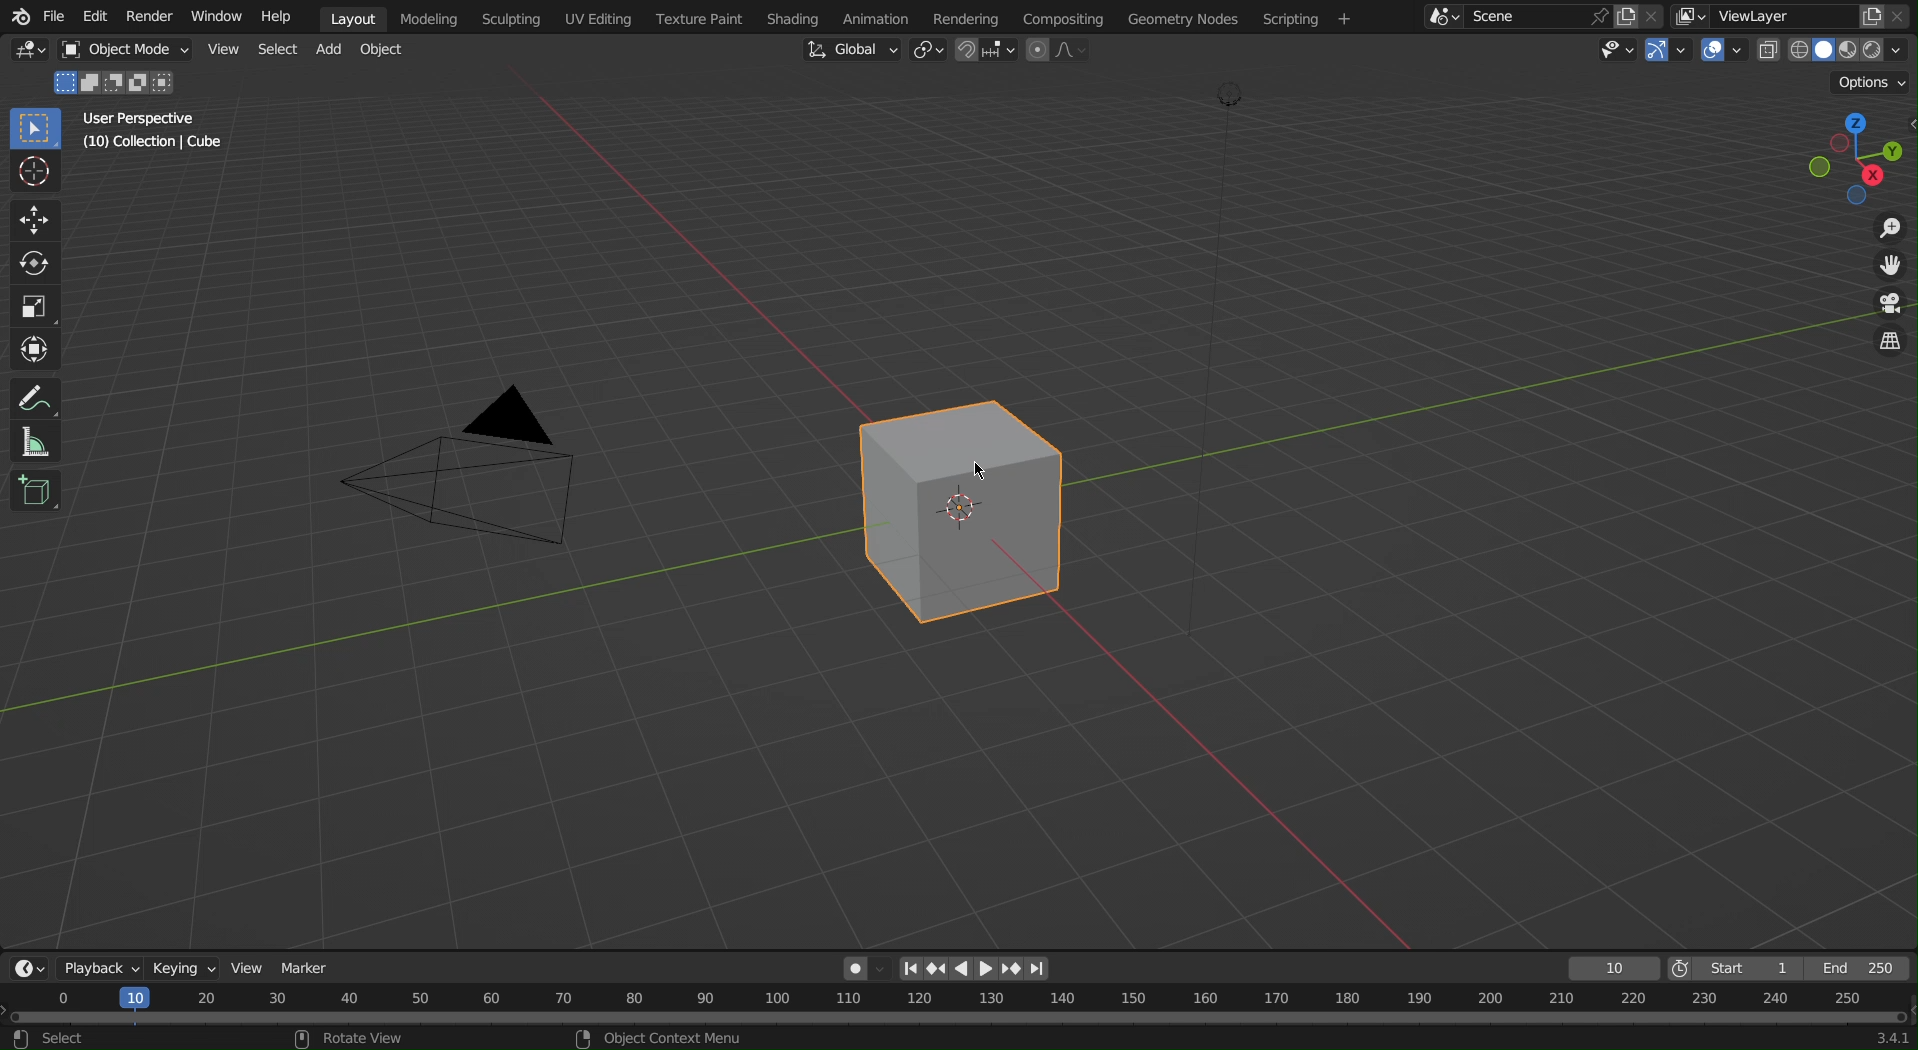  Describe the element at coordinates (1186, 17) in the screenshot. I see `Geometry Nodes` at that location.